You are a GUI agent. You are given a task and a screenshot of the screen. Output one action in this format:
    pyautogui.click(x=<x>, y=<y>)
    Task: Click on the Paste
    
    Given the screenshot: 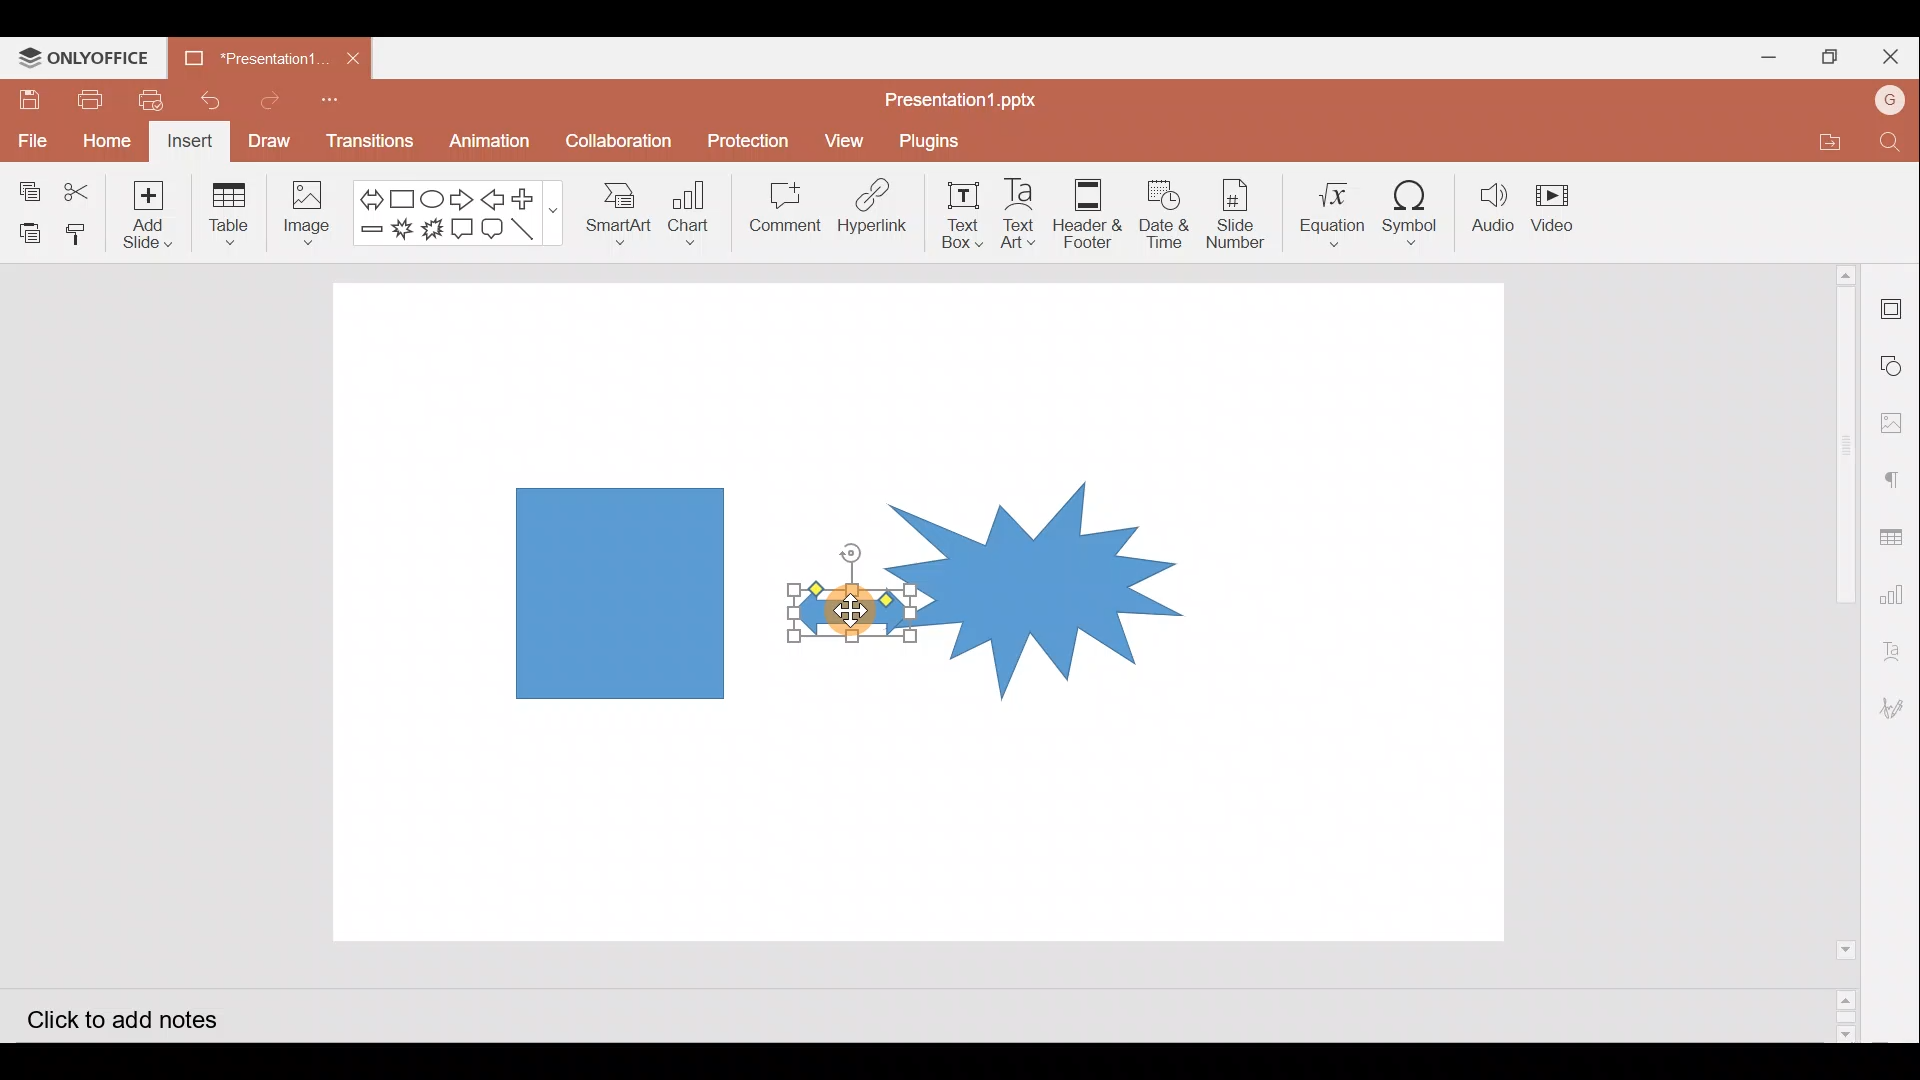 What is the action you would take?
    pyautogui.click(x=28, y=228)
    